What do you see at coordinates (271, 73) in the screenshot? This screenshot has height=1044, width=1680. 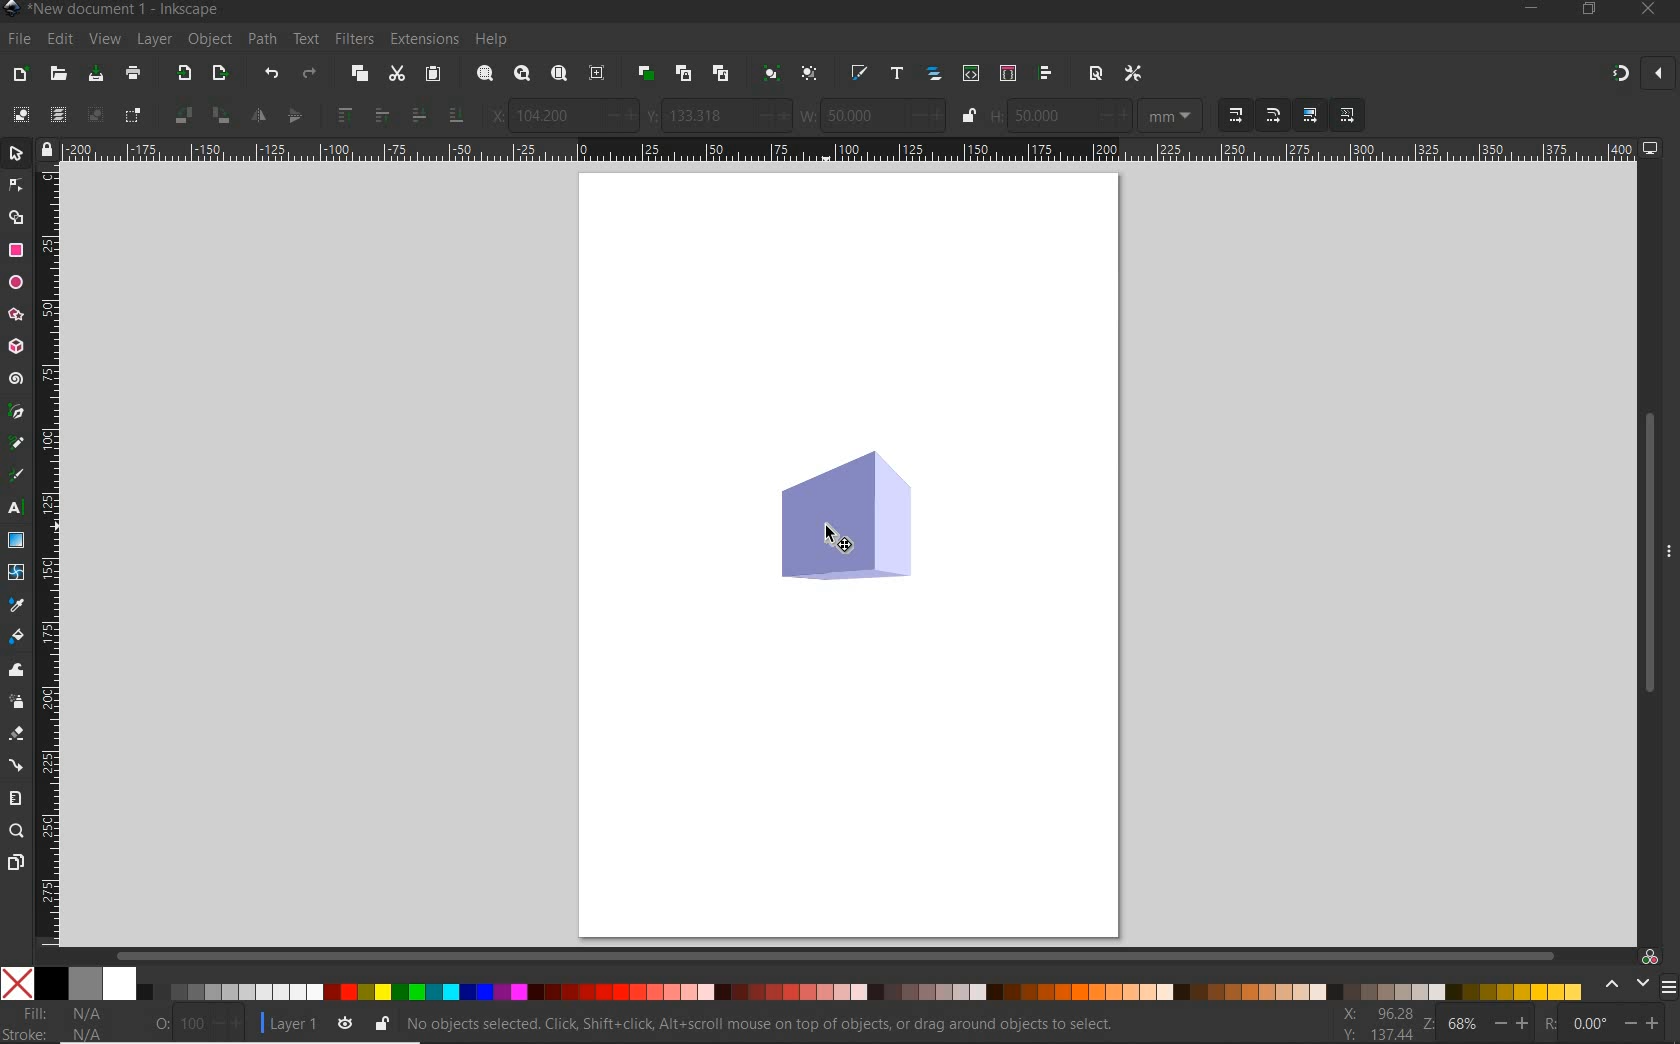 I see `undo` at bounding box center [271, 73].